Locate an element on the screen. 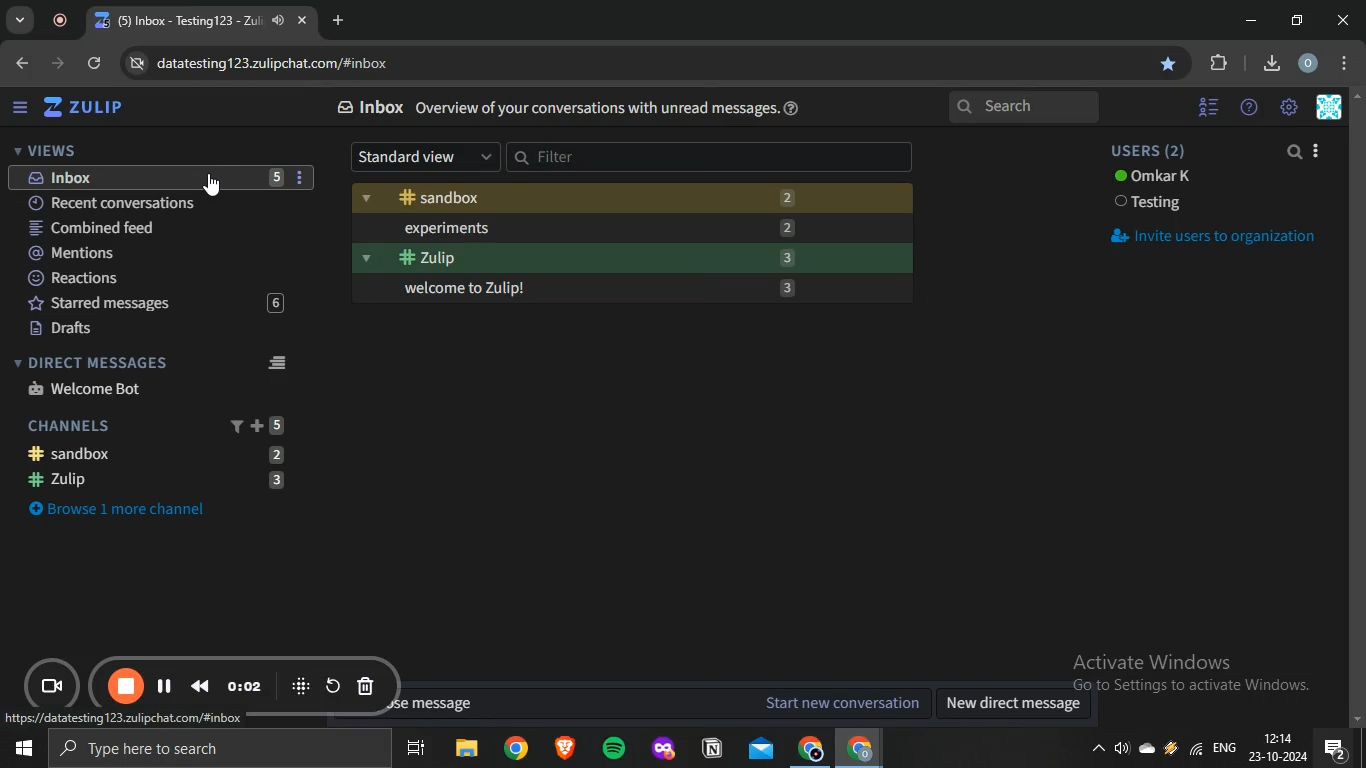 Image resolution: width=1366 pixels, height=768 pixels. type here to search is located at coordinates (215, 750).